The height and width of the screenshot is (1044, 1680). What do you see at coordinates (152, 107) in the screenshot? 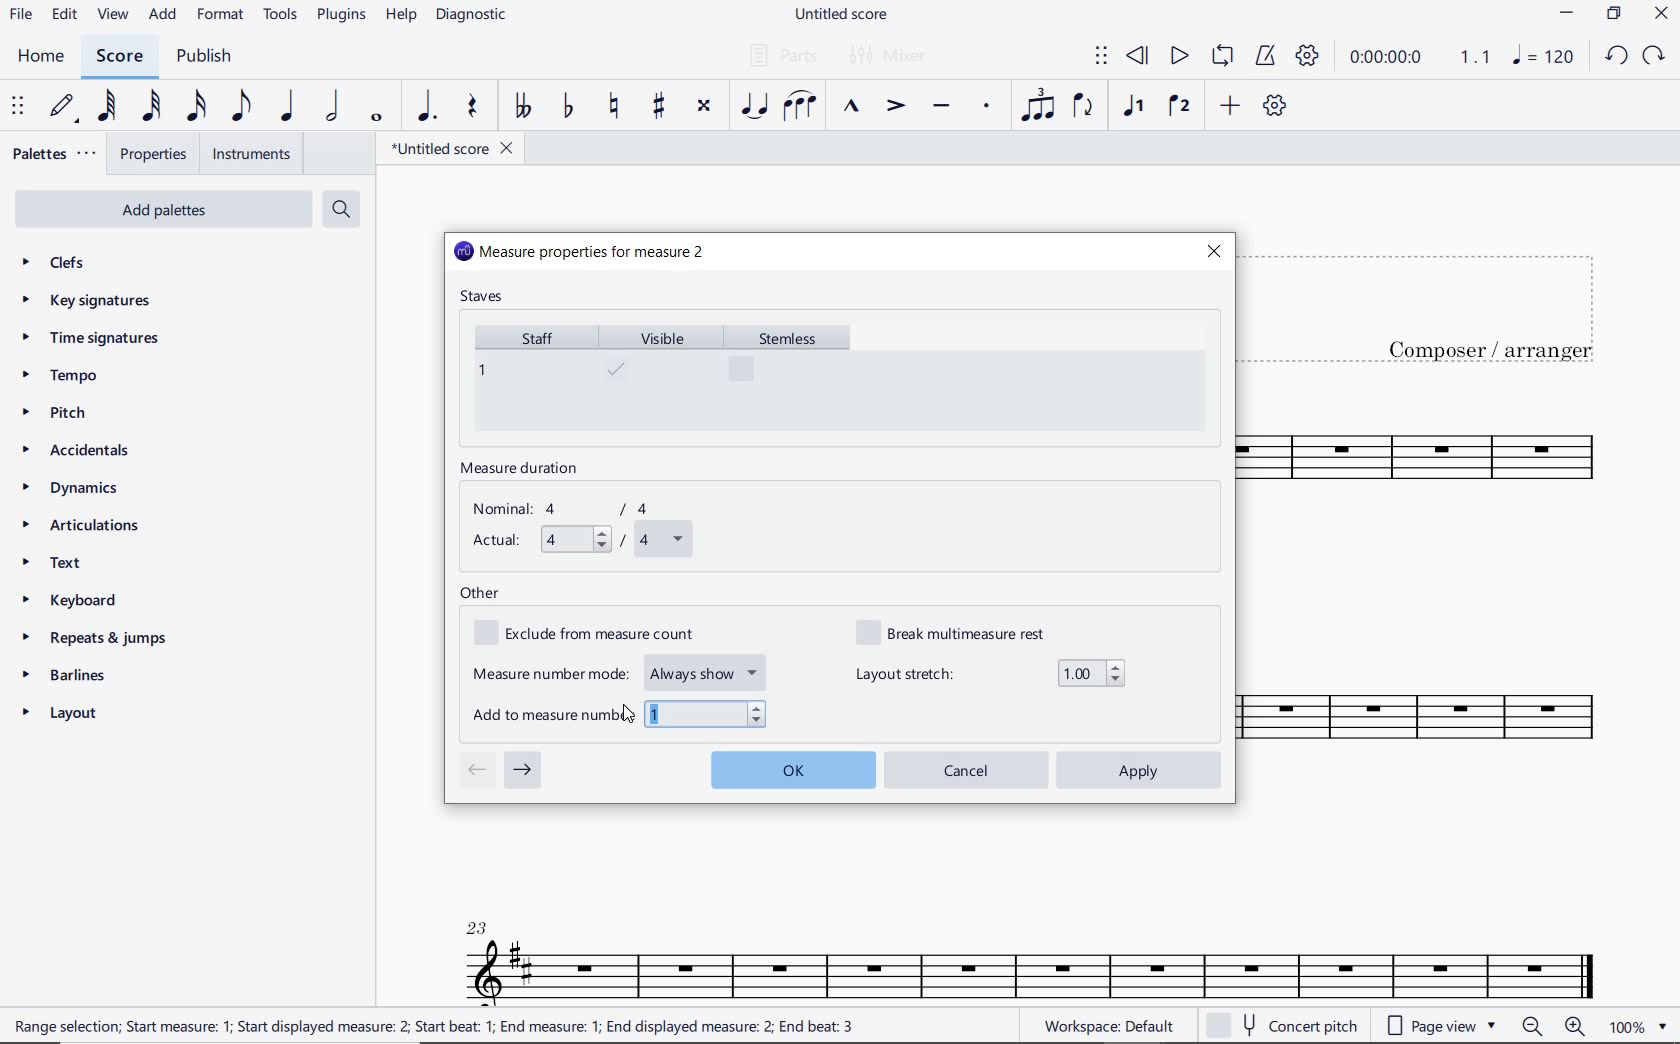
I see `32ND NOTE` at bounding box center [152, 107].